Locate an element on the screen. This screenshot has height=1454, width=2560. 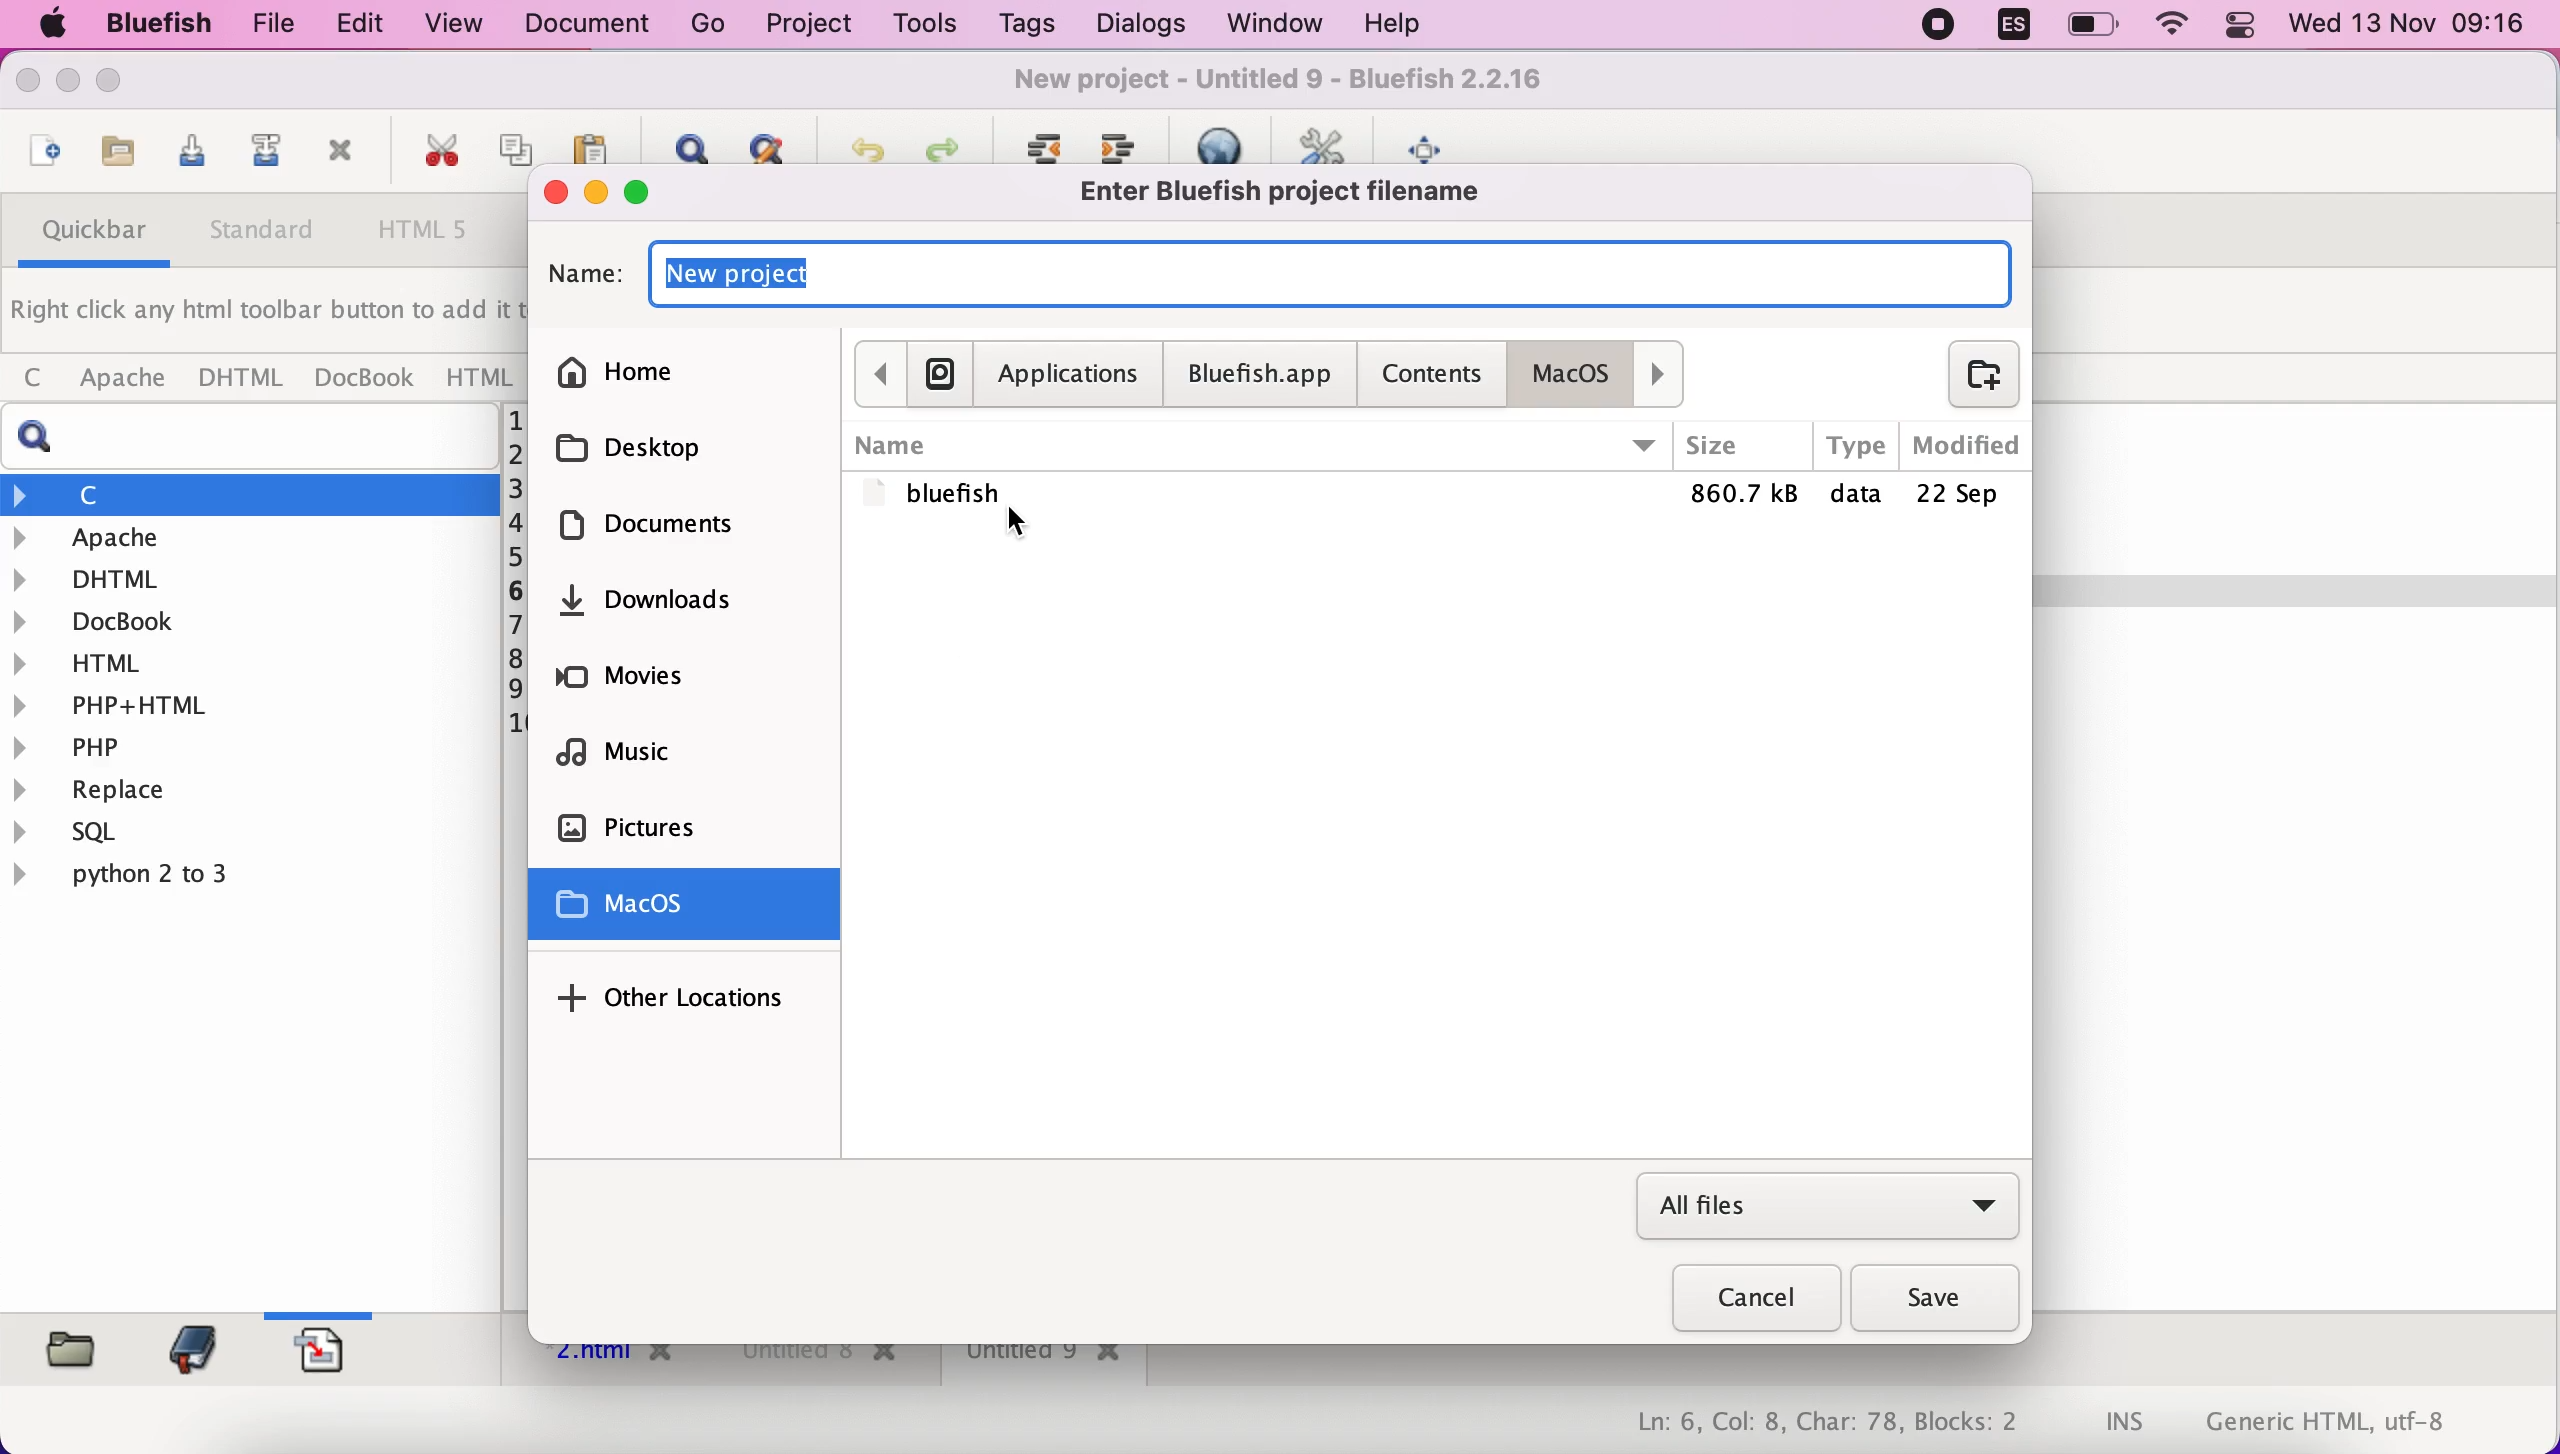
macos is located at coordinates (1578, 373).